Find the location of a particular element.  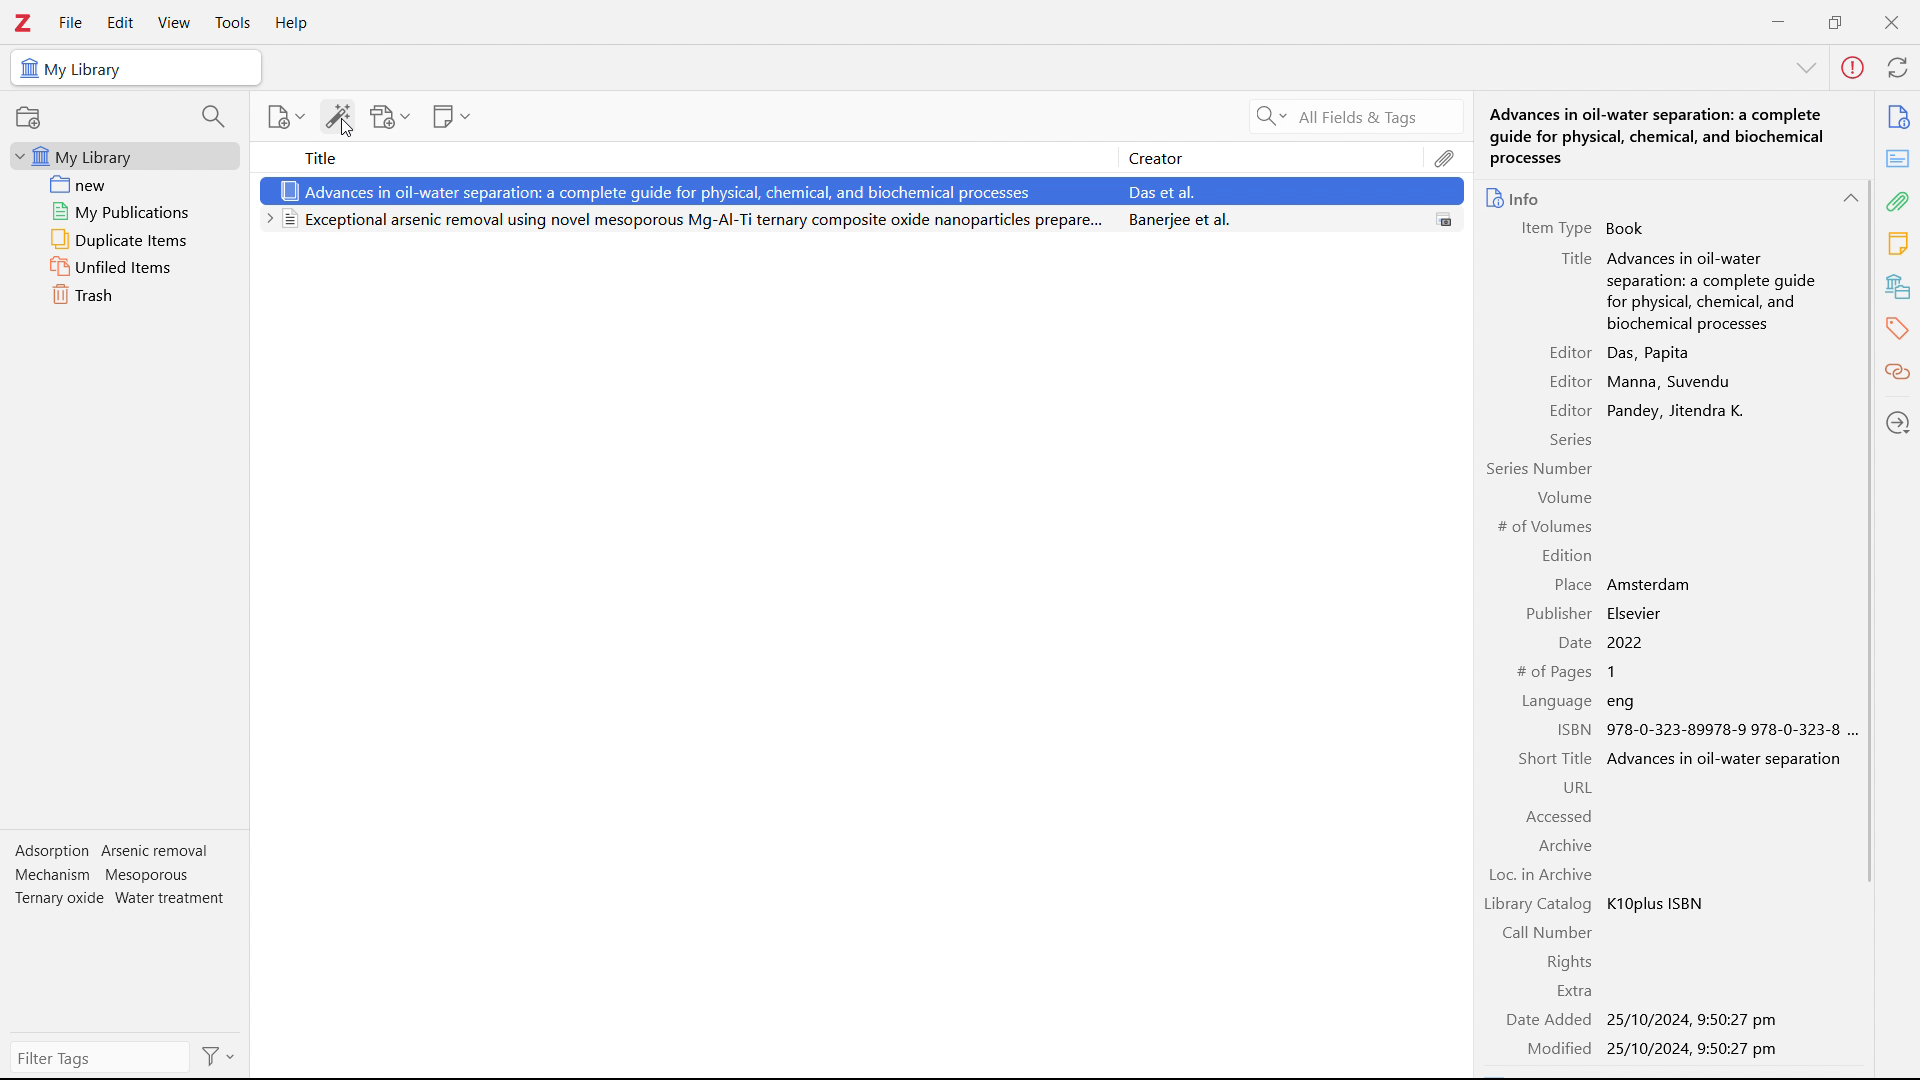

maximize is located at coordinates (1835, 20).